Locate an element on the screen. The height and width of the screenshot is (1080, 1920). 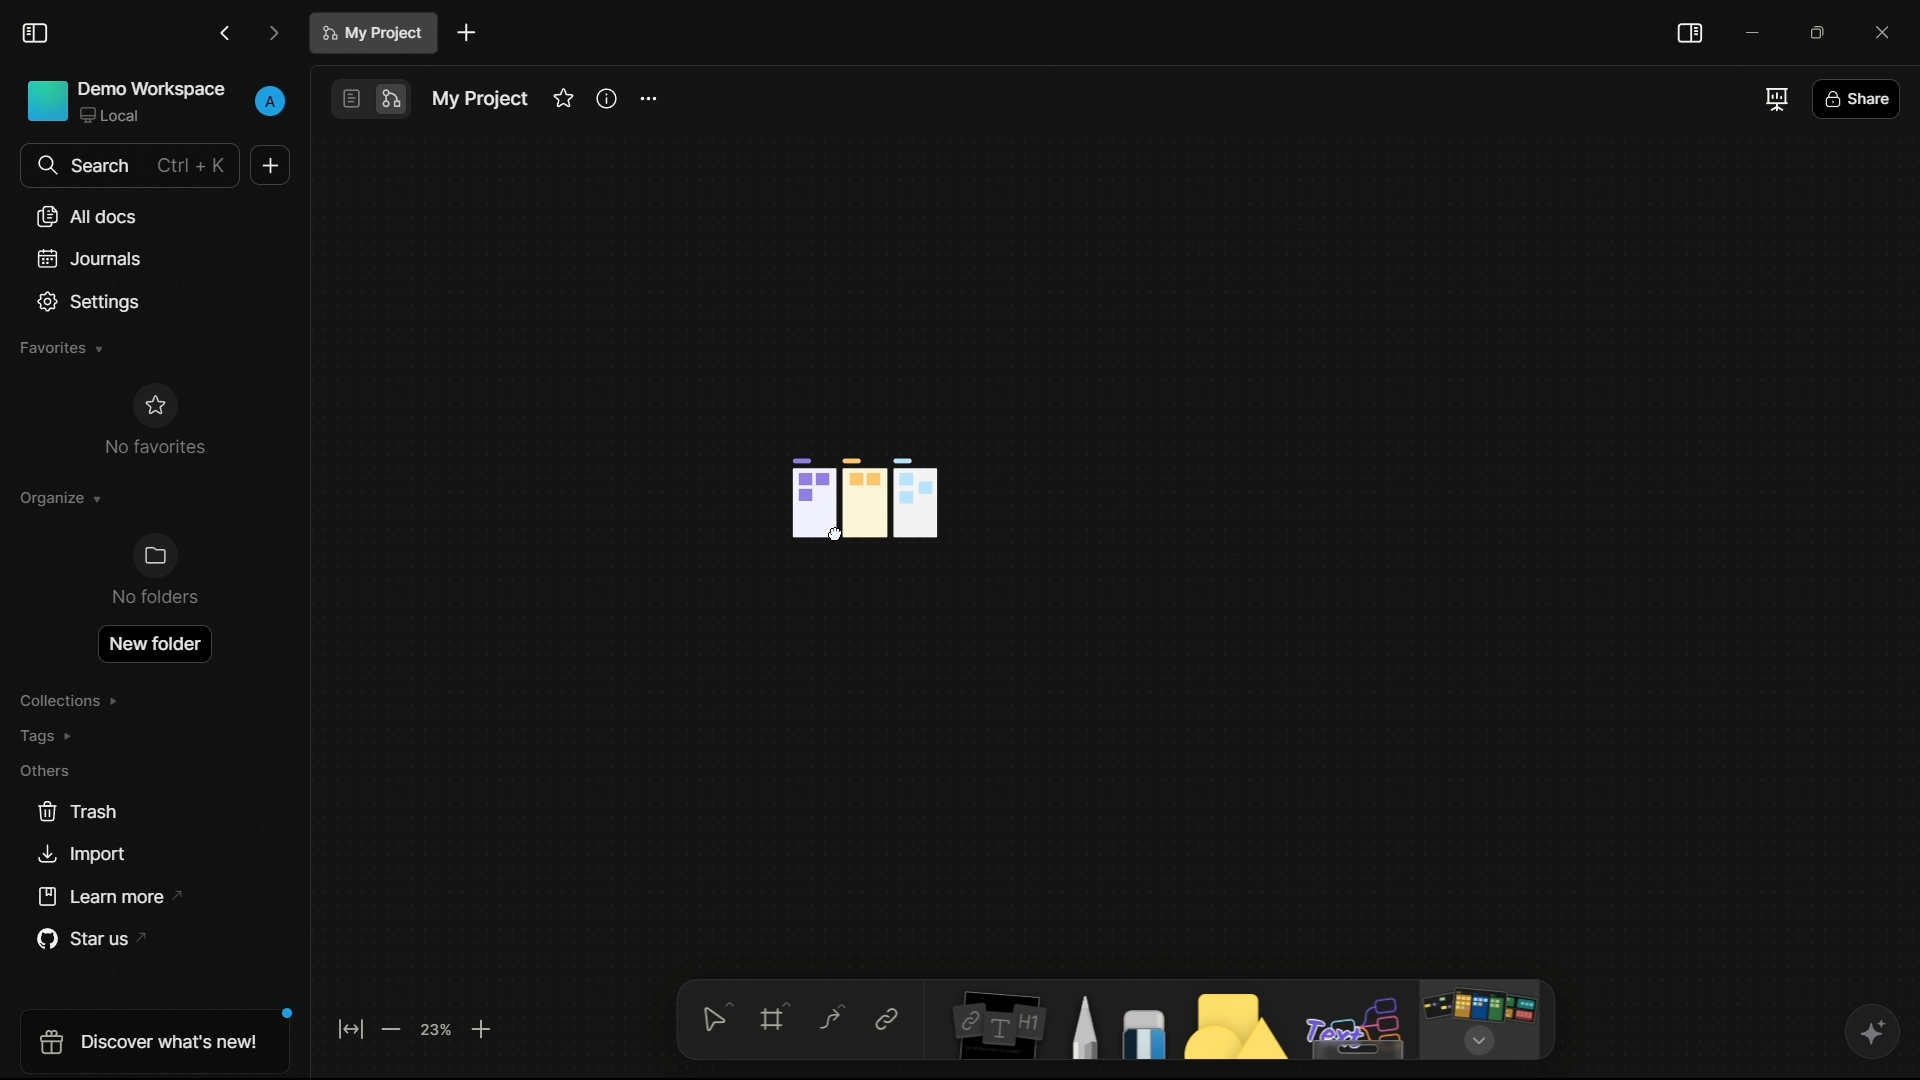
zoom in is located at coordinates (482, 1028).